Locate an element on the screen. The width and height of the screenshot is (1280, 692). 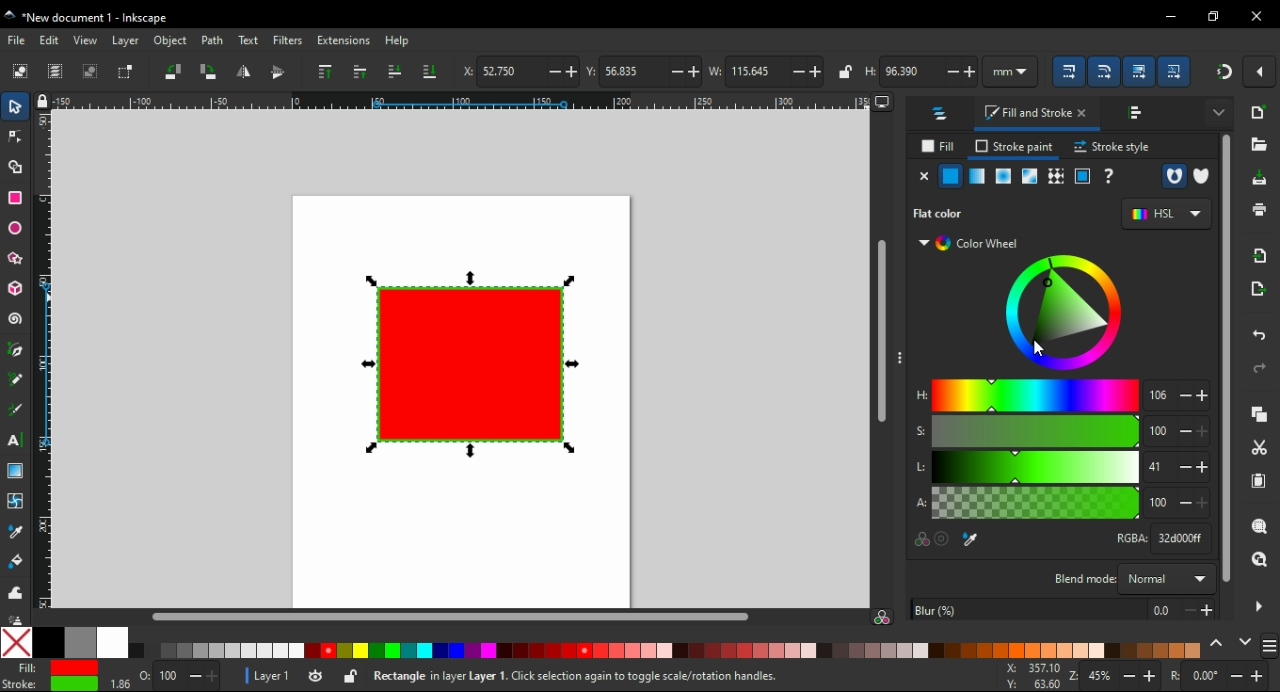
increase/decrease is located at coordinates (1194, 396).